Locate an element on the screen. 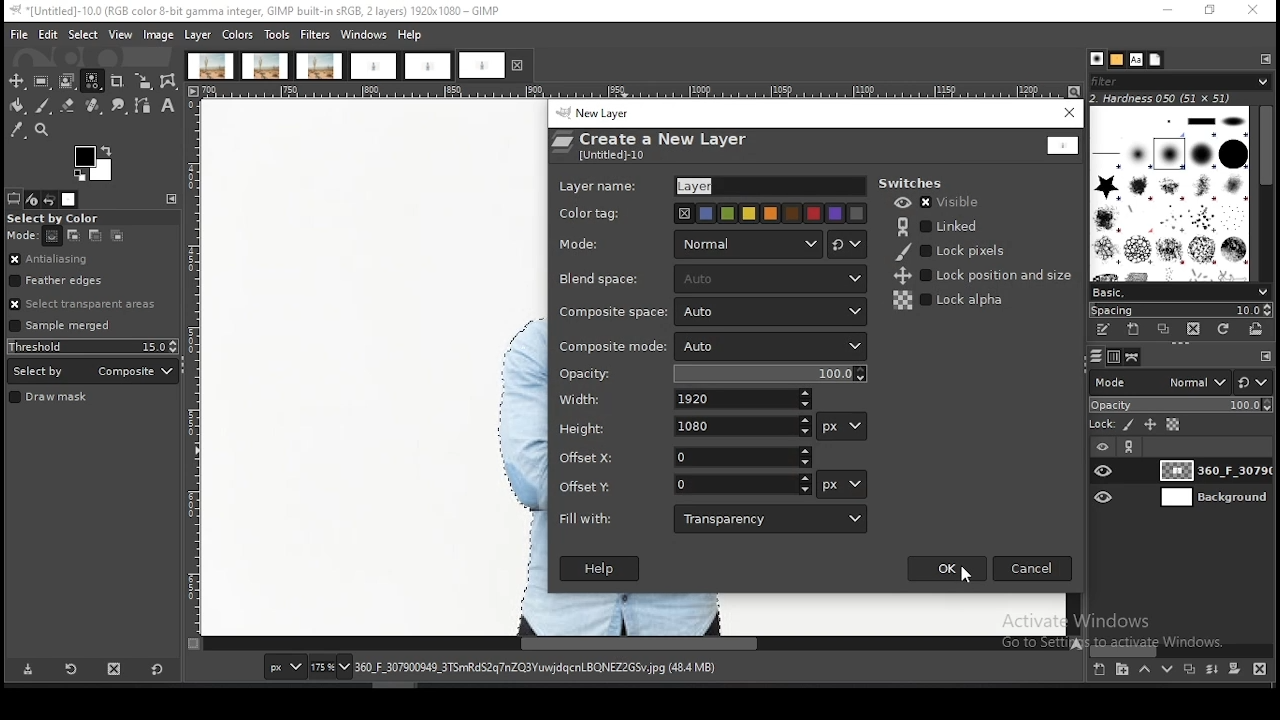 The height and width of the screenshot is (720, 1280). images is located at coordinates (69, 200).